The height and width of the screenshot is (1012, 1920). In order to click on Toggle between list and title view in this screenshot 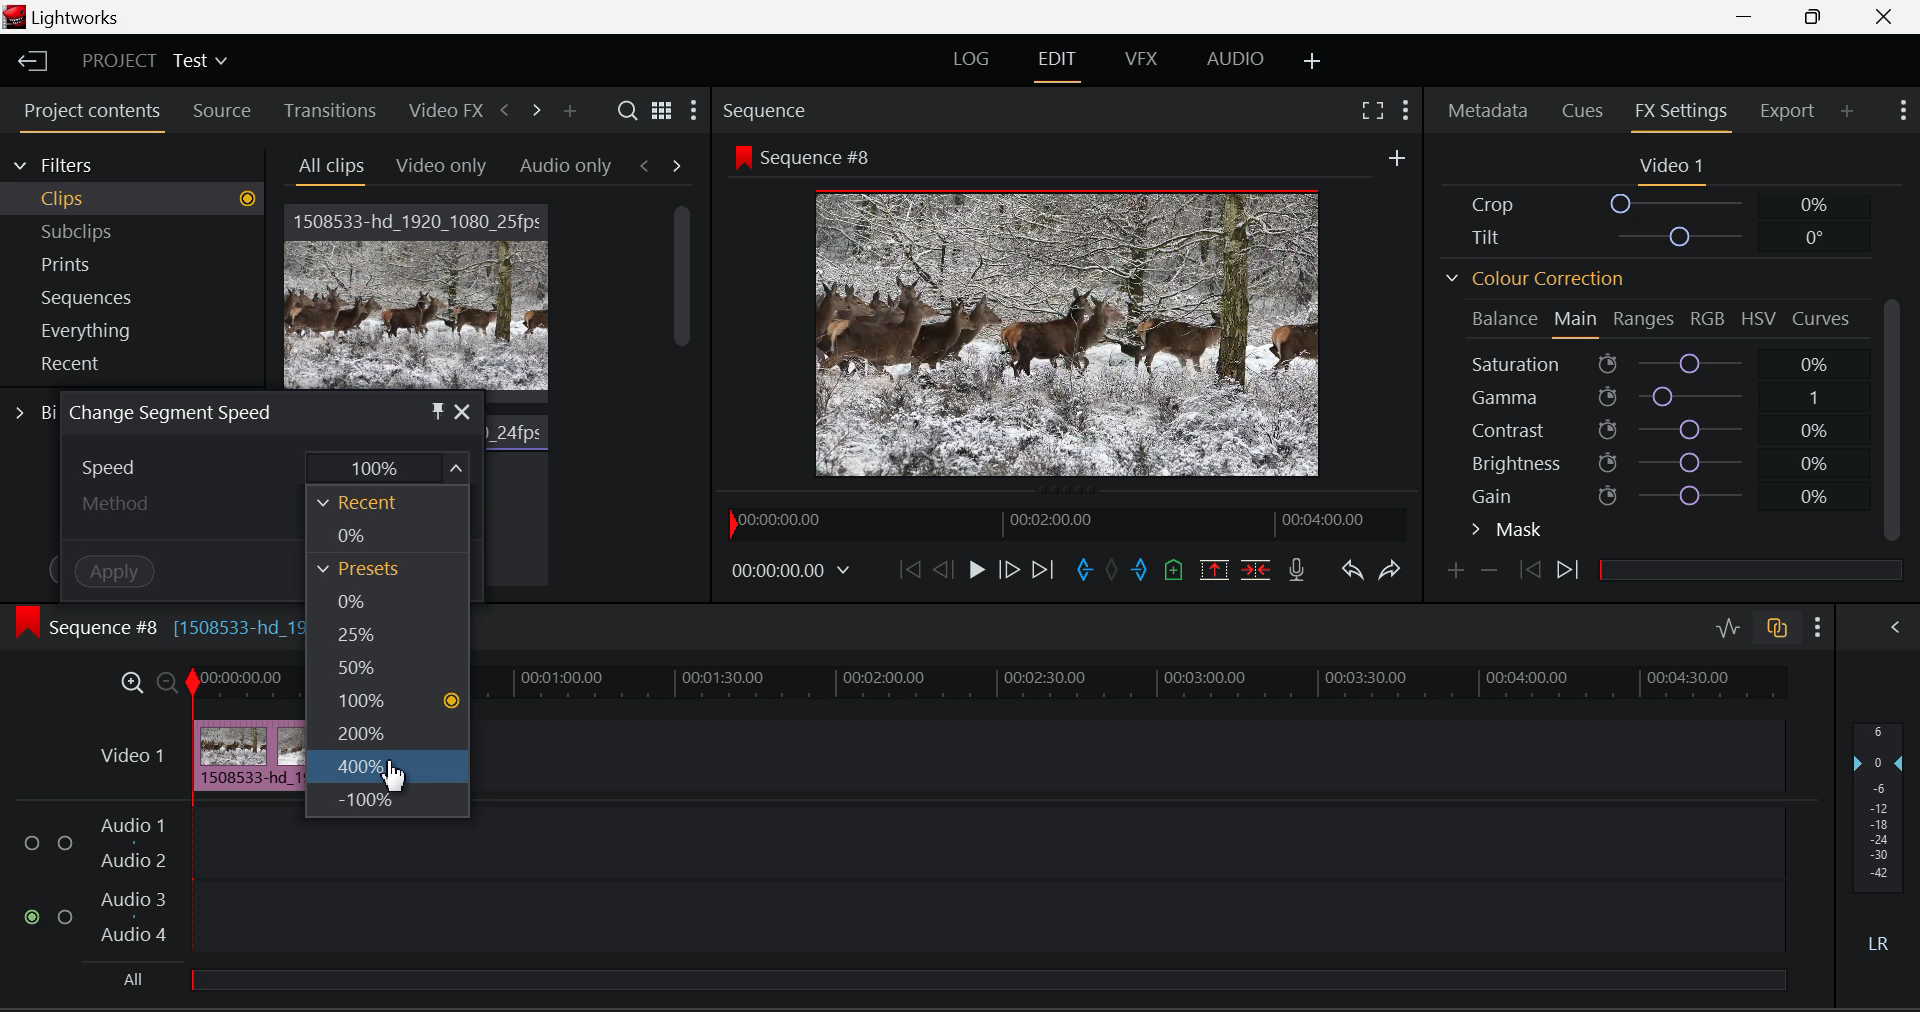, I will do `click(664, 111)`.